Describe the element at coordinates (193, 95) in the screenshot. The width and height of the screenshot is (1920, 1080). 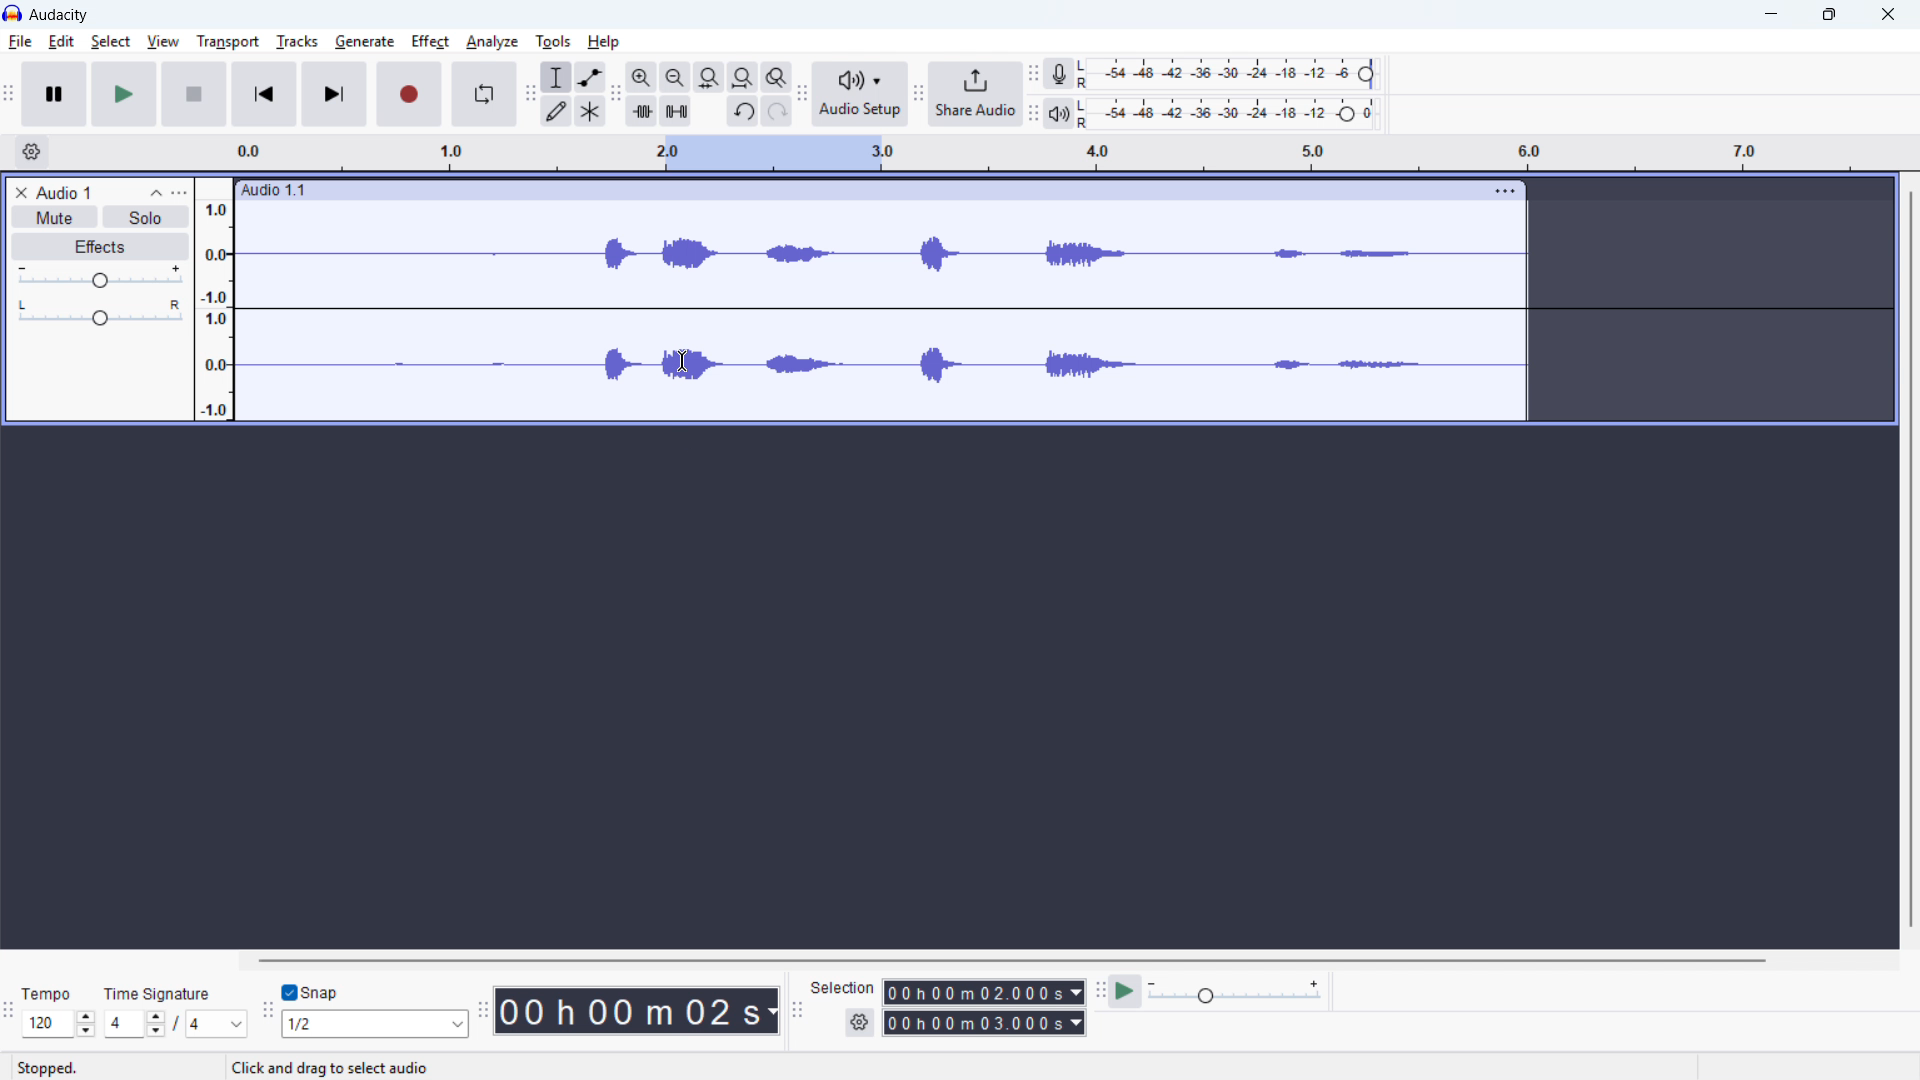
I see `Stop` at that location.